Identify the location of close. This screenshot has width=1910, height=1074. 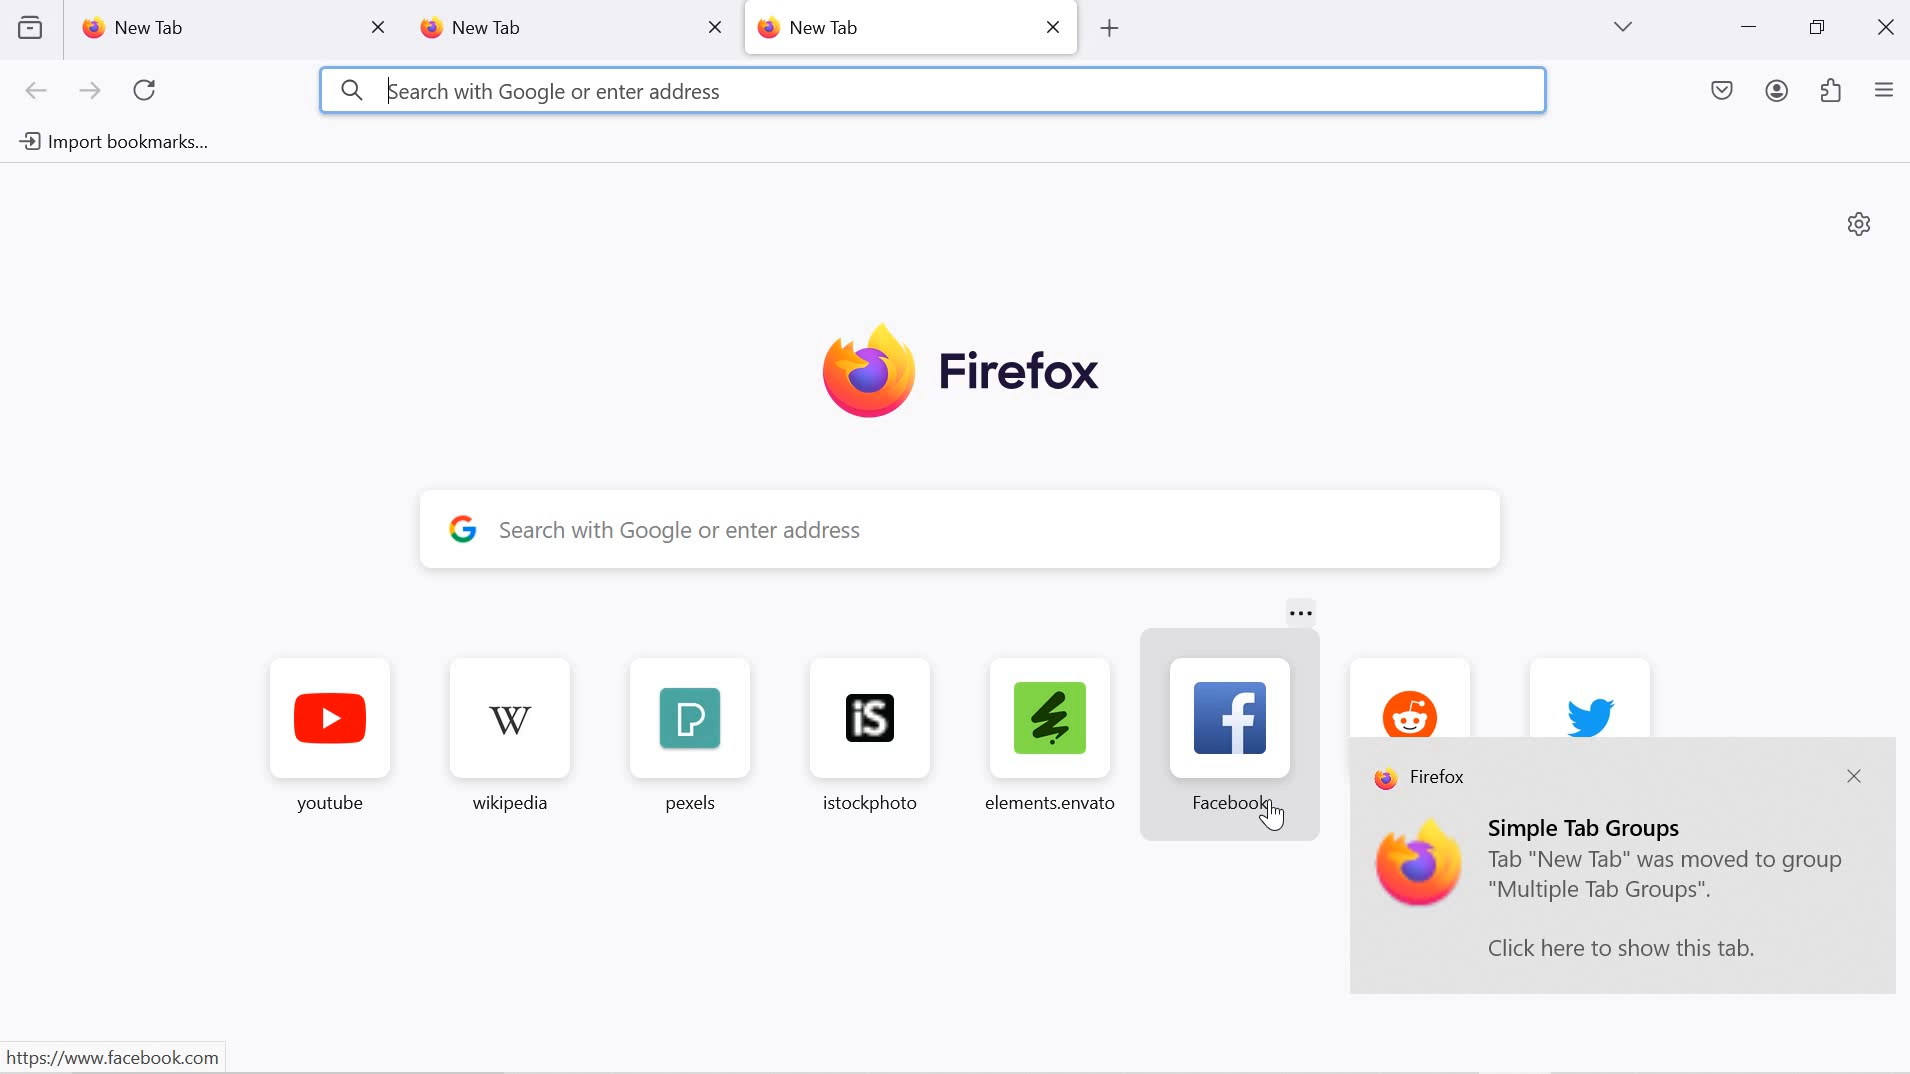
(1056, 25).